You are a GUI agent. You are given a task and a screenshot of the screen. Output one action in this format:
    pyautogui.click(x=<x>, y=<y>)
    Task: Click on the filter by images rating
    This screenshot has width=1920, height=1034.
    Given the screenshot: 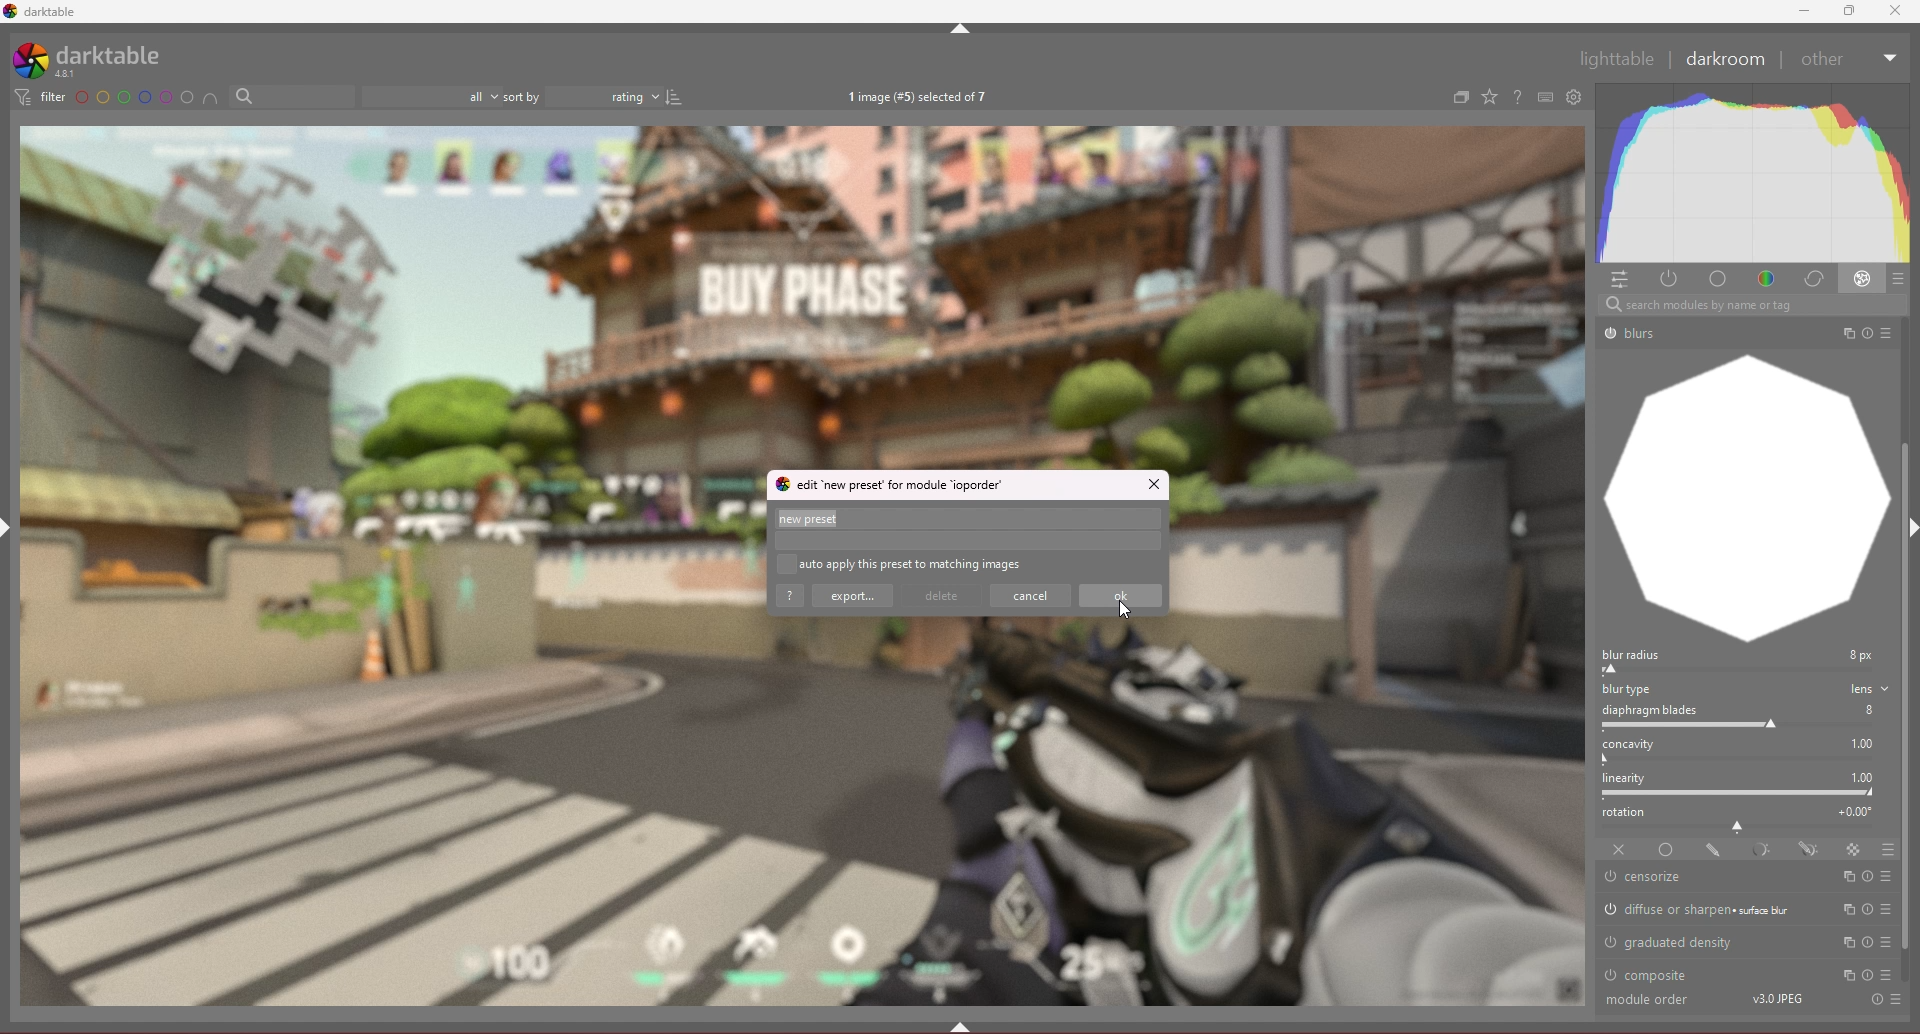 What is the action you would take?
    pyautogui.click(x=432, y=95)
    